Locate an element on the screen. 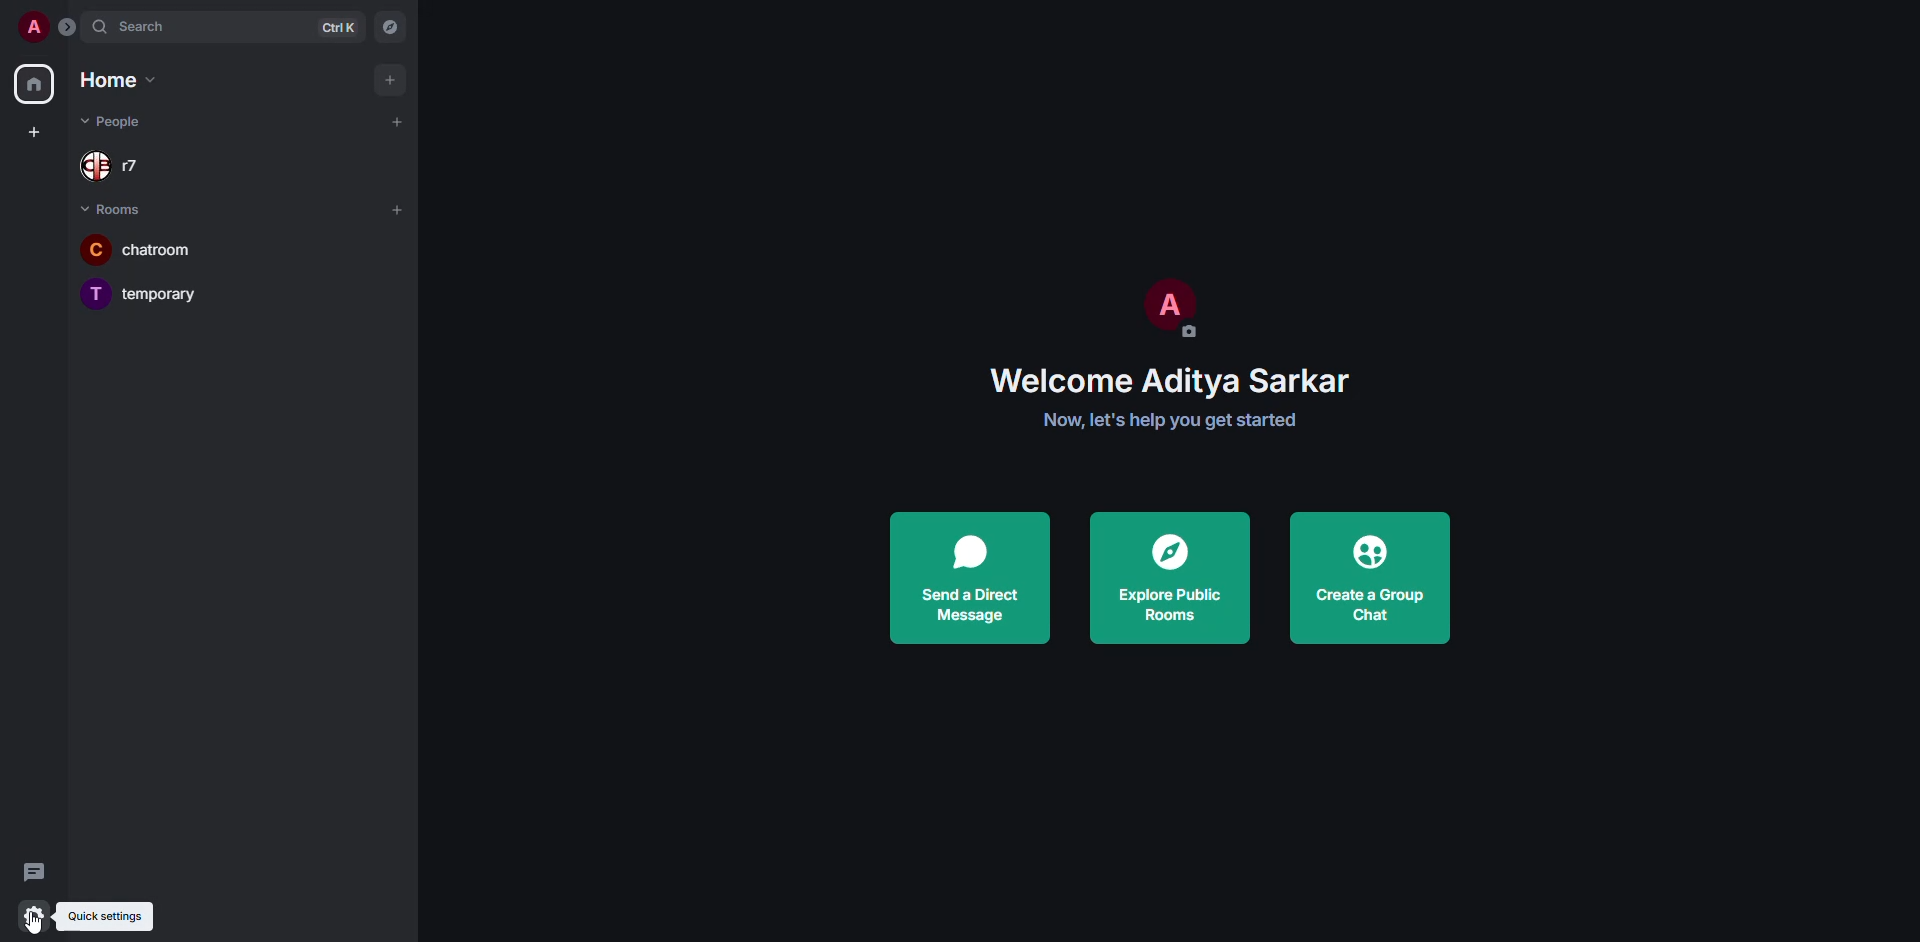 This screenshot has width=1920, height=942. threads is located at coordinates (32, 869).